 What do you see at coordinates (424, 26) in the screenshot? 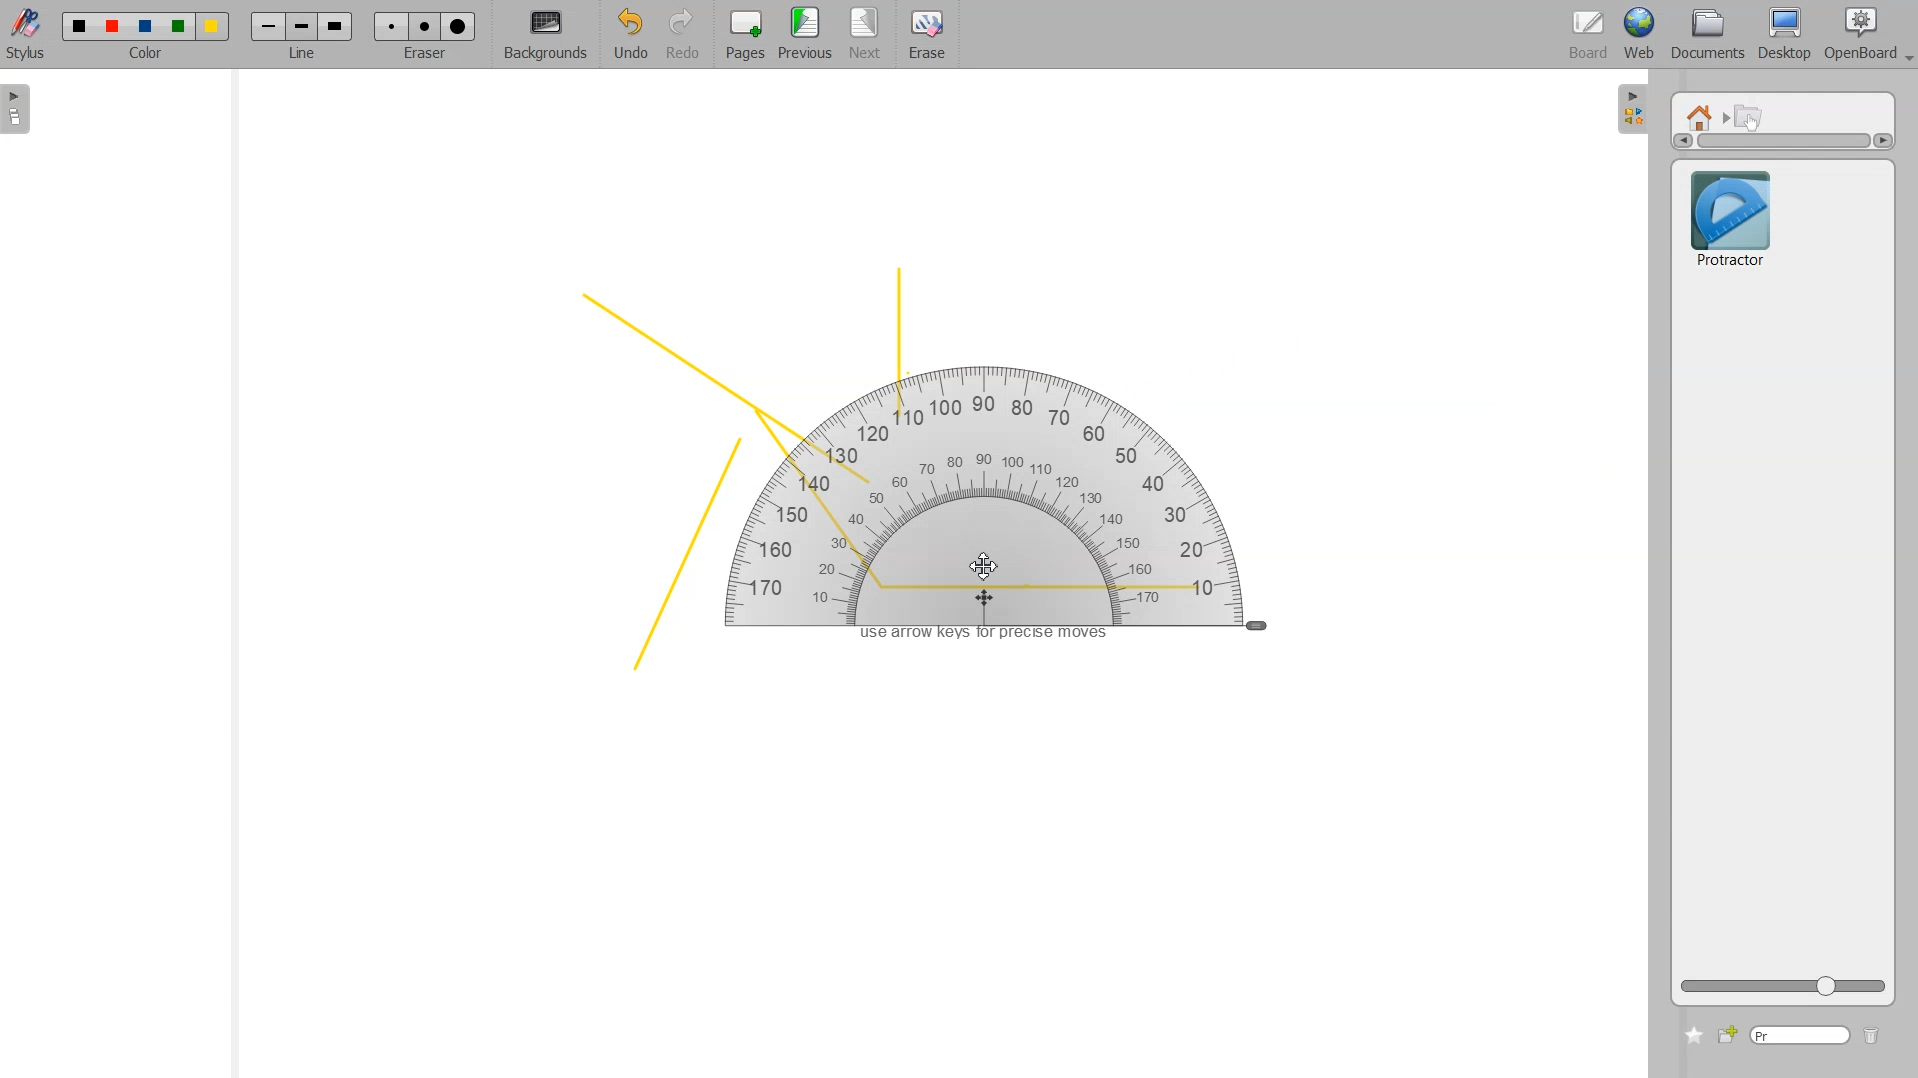
I see `Erase` at bounding box center [424, 26].